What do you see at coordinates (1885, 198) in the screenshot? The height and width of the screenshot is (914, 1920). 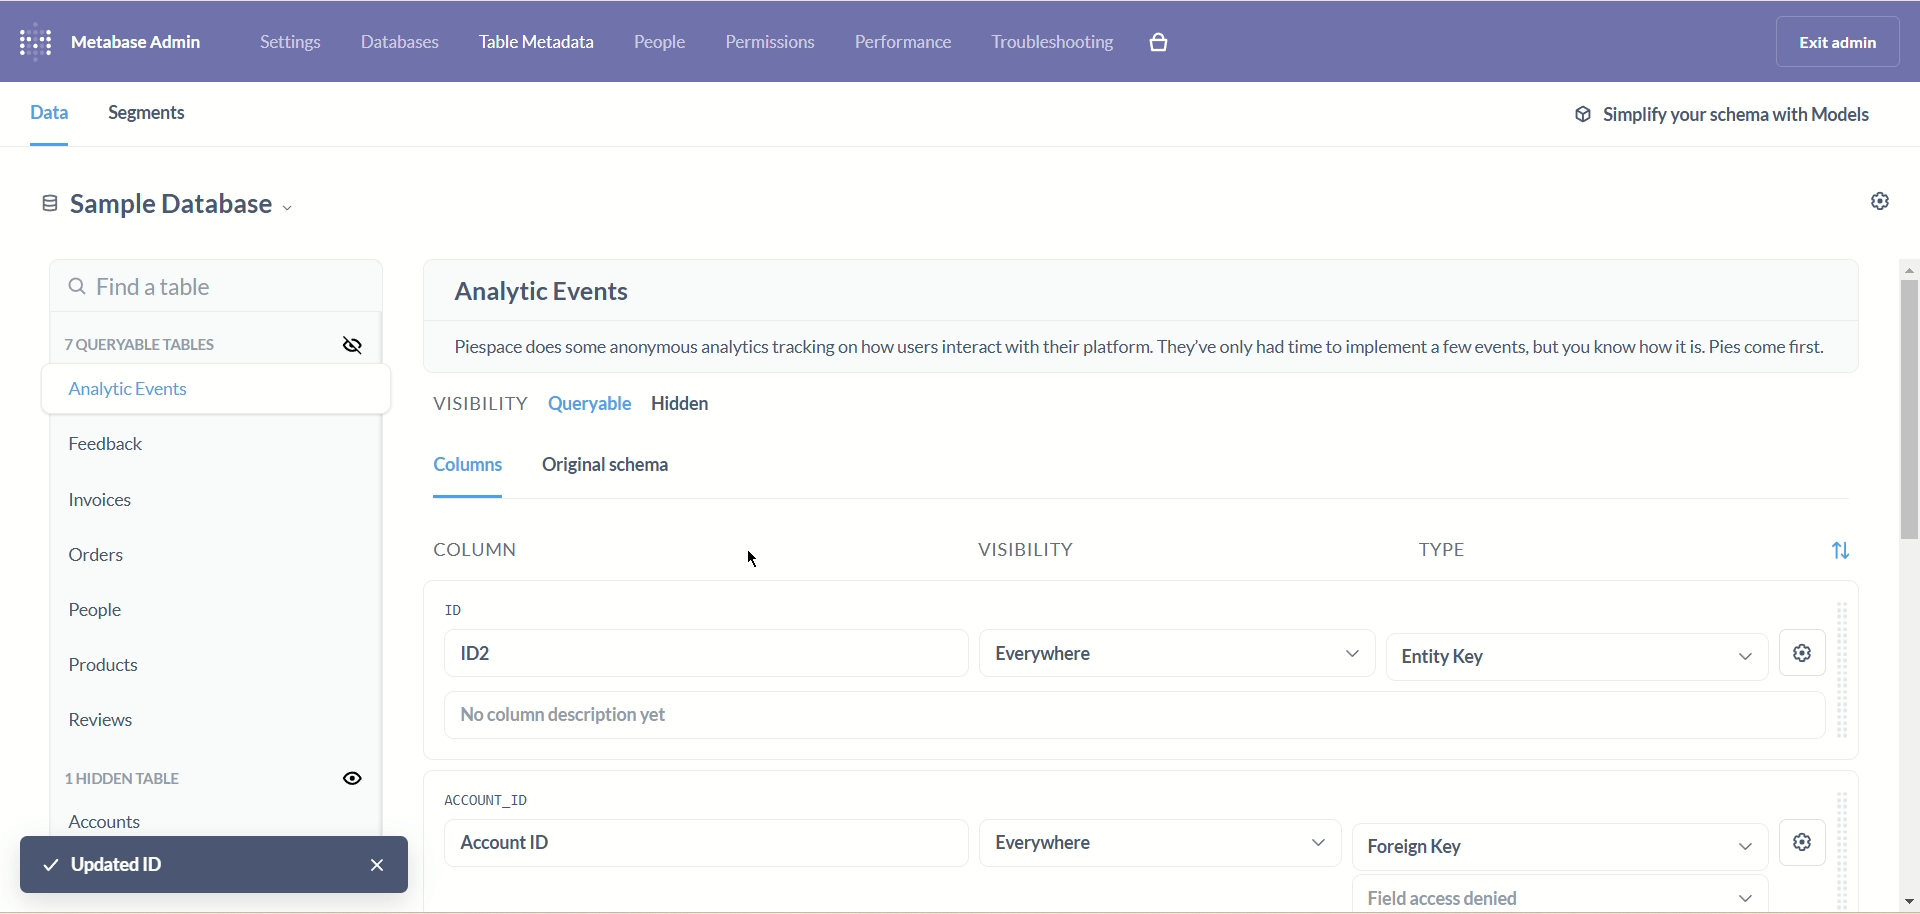 I see `Settings` at bounding box center [1885, 198].